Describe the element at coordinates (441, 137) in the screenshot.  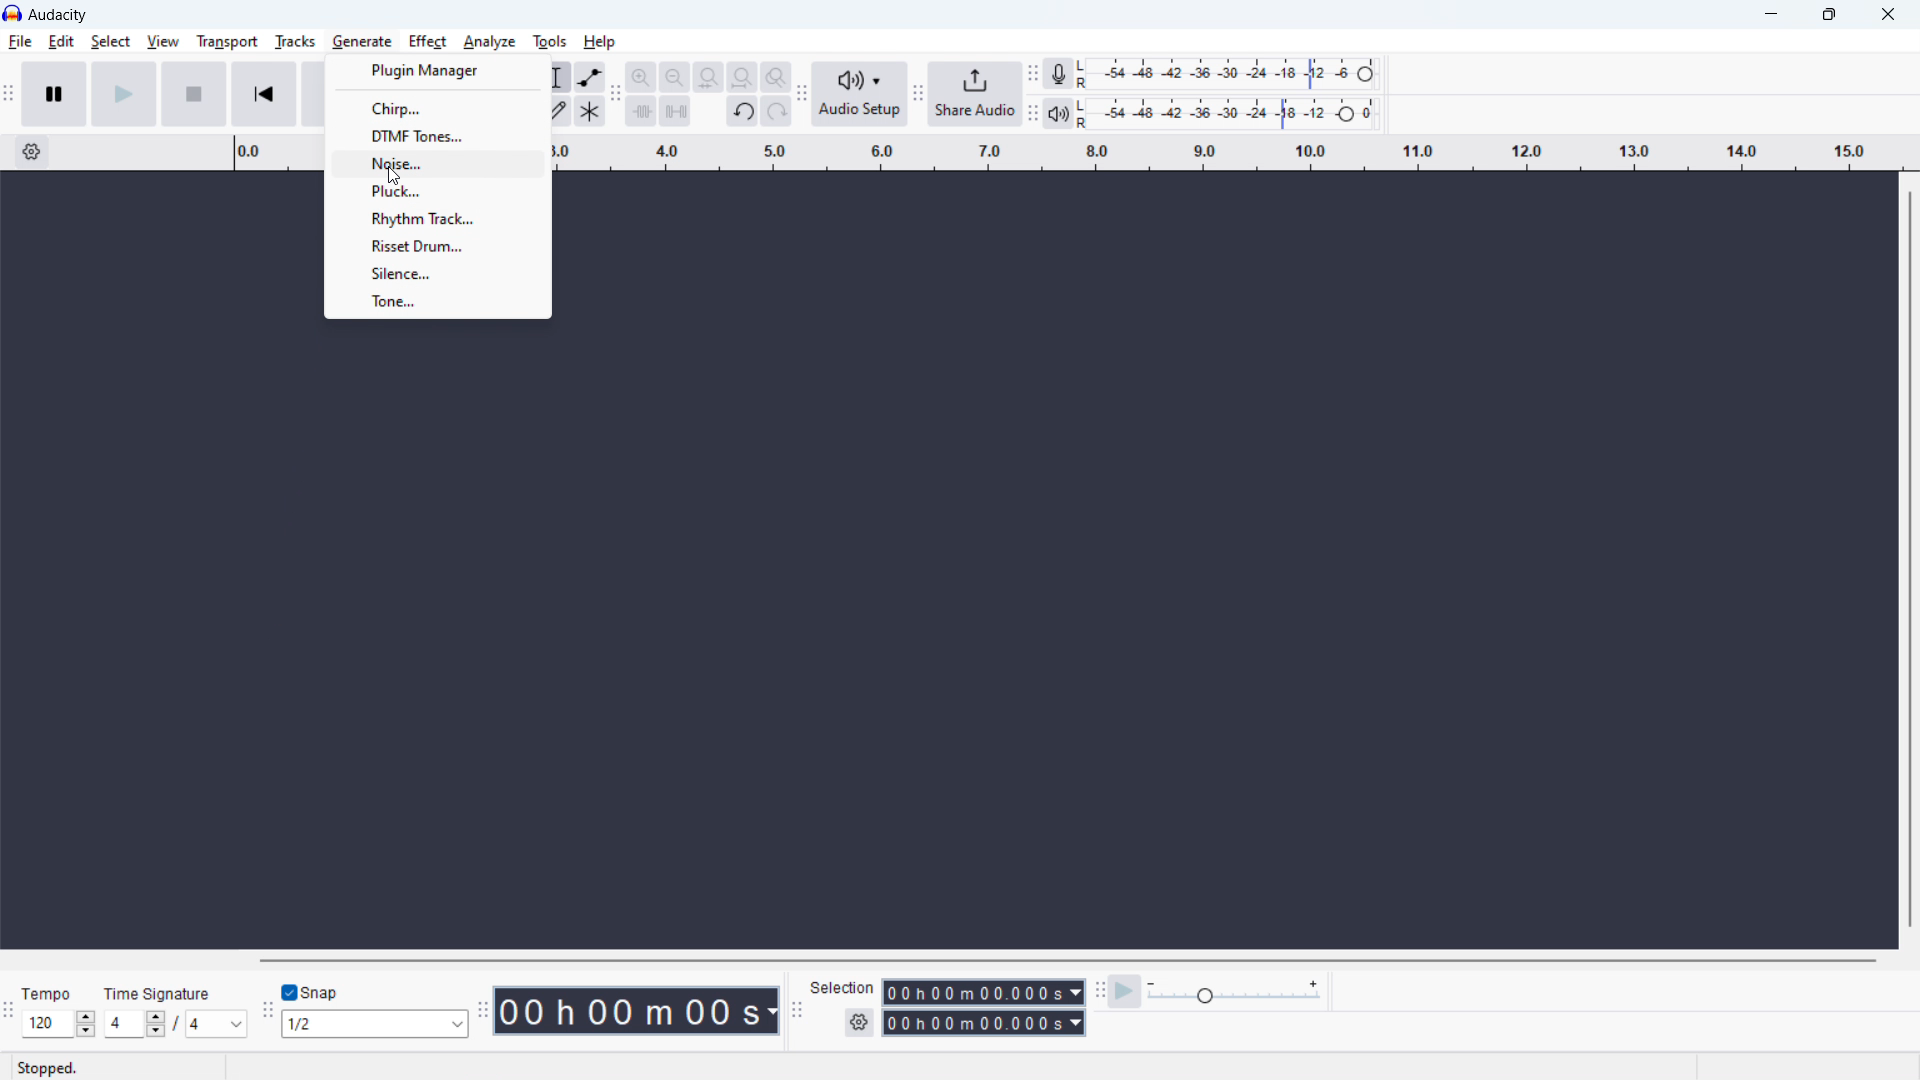
I see `dtmf tones` at that location.